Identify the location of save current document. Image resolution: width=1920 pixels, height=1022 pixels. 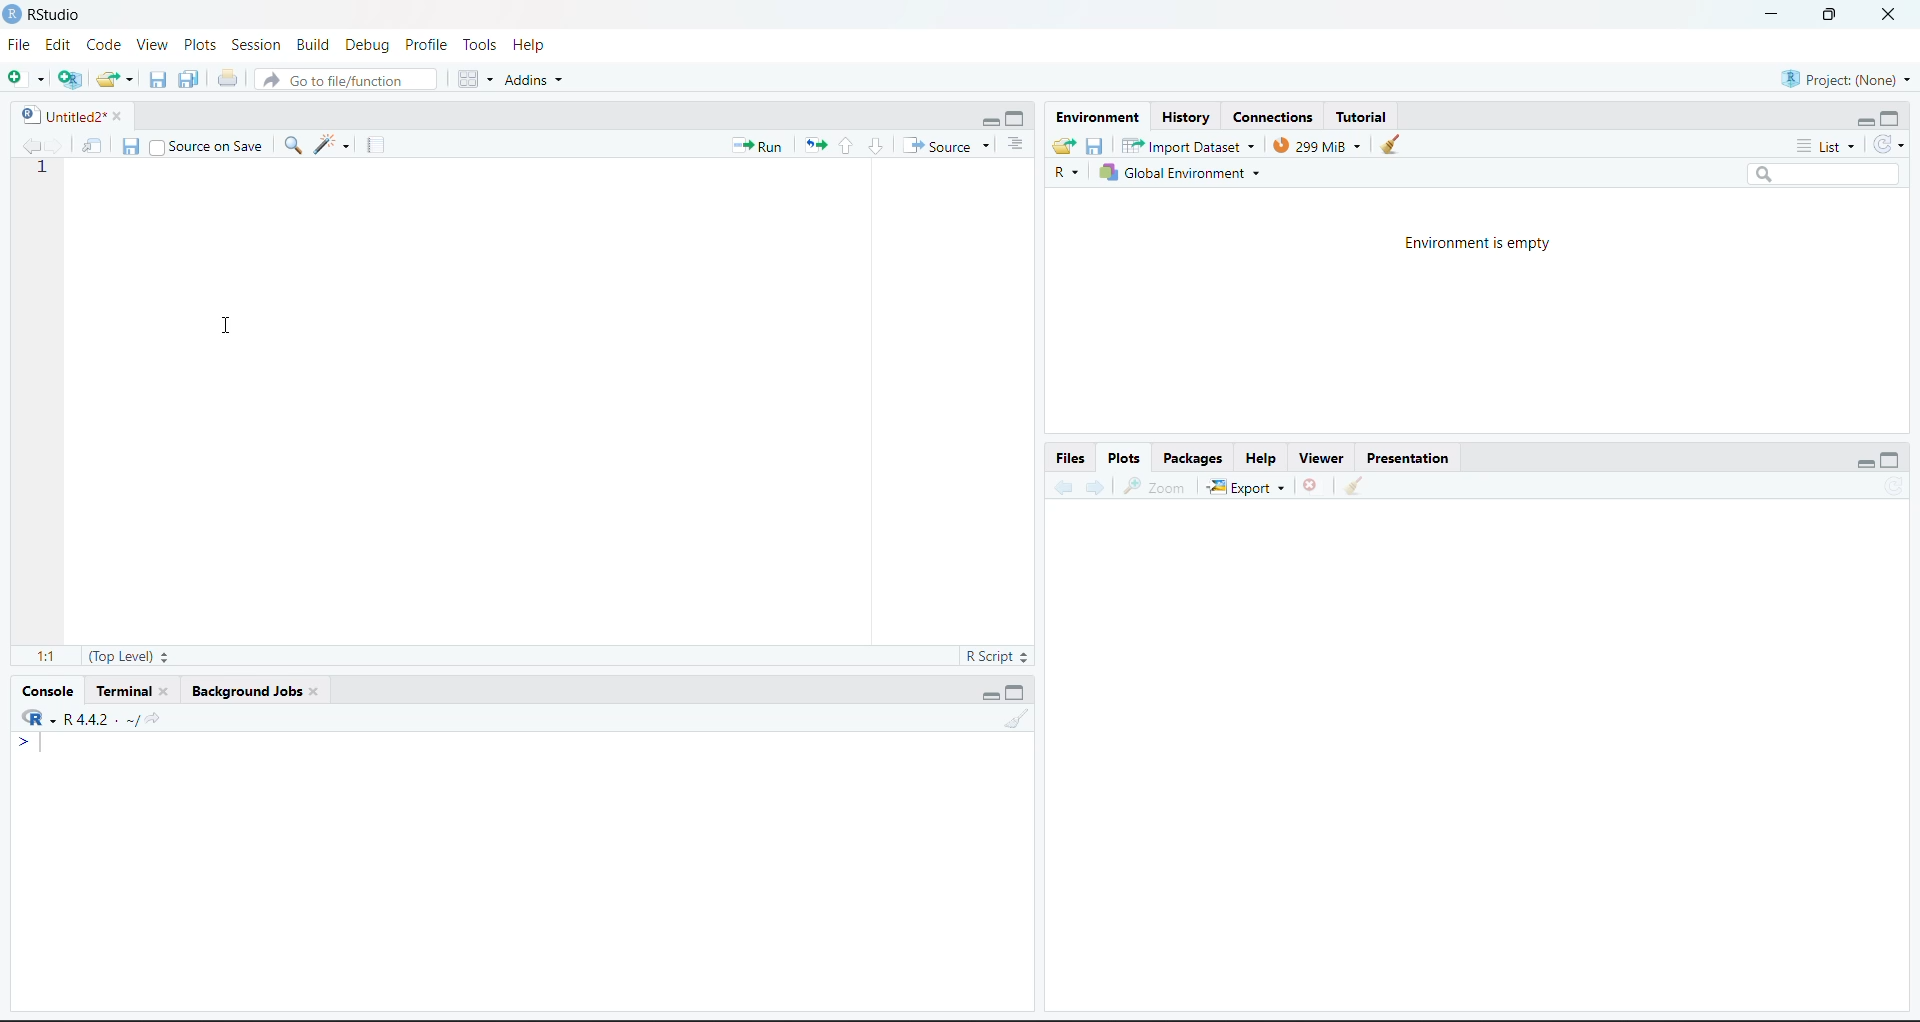
(158, 77).